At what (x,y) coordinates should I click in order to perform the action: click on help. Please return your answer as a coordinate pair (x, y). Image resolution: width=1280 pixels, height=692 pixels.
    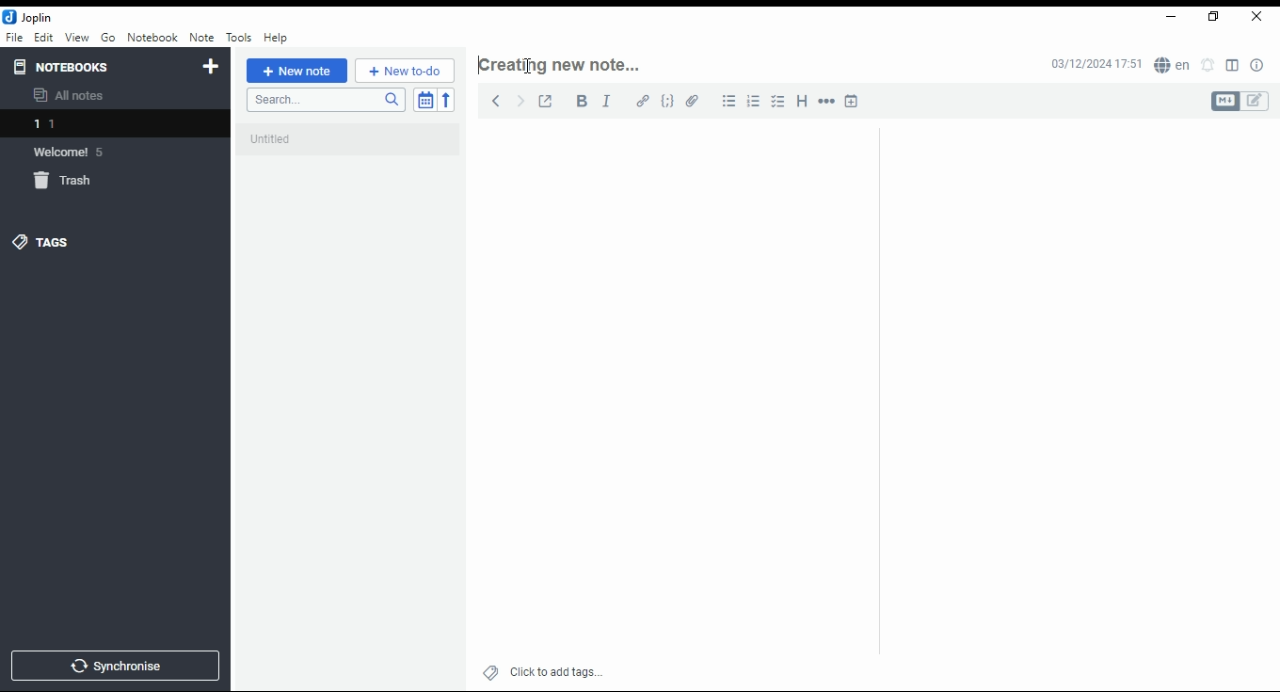
    Looking at the image, I should click on (276, 38).